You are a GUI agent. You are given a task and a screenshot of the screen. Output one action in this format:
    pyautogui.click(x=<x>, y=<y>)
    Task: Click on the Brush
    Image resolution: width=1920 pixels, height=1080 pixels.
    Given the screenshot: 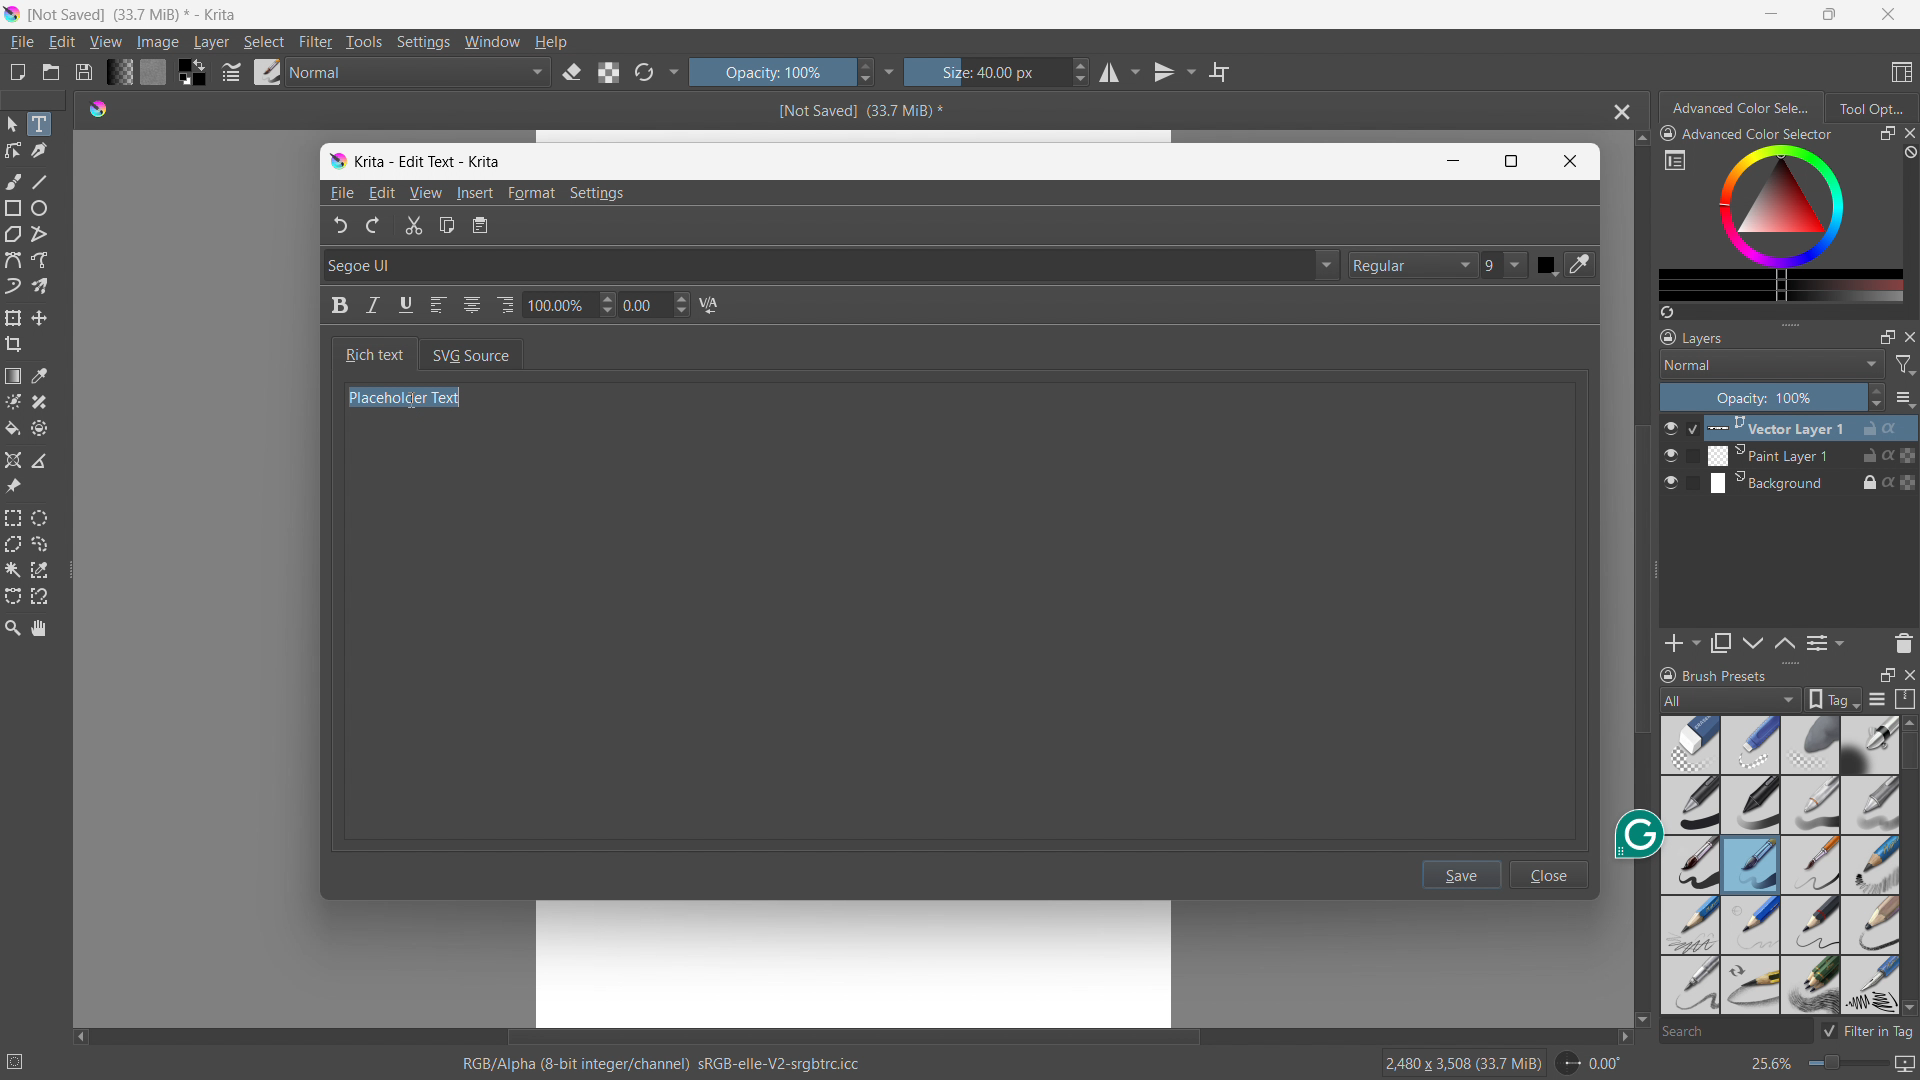 What is the action you would take?
    pyautogui.click(x=1690, y=863)
    